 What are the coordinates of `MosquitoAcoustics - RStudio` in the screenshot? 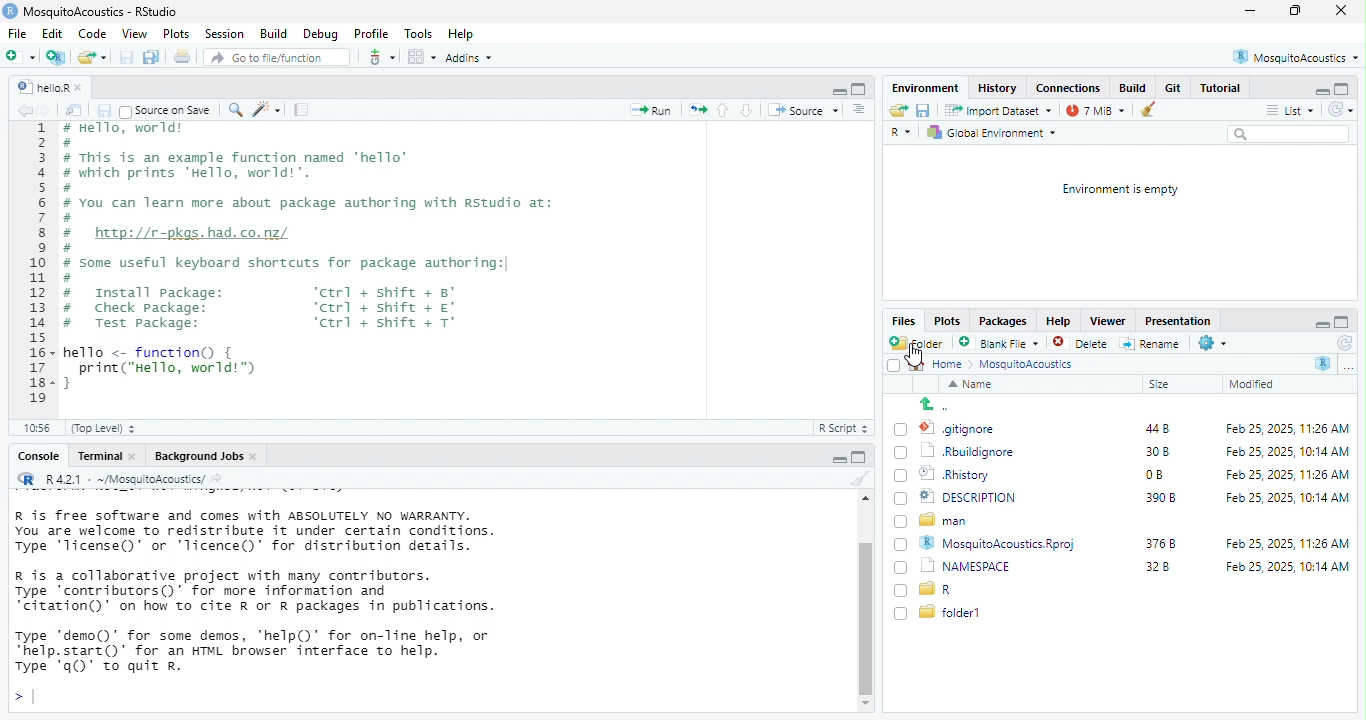 It's located at (104, 12).